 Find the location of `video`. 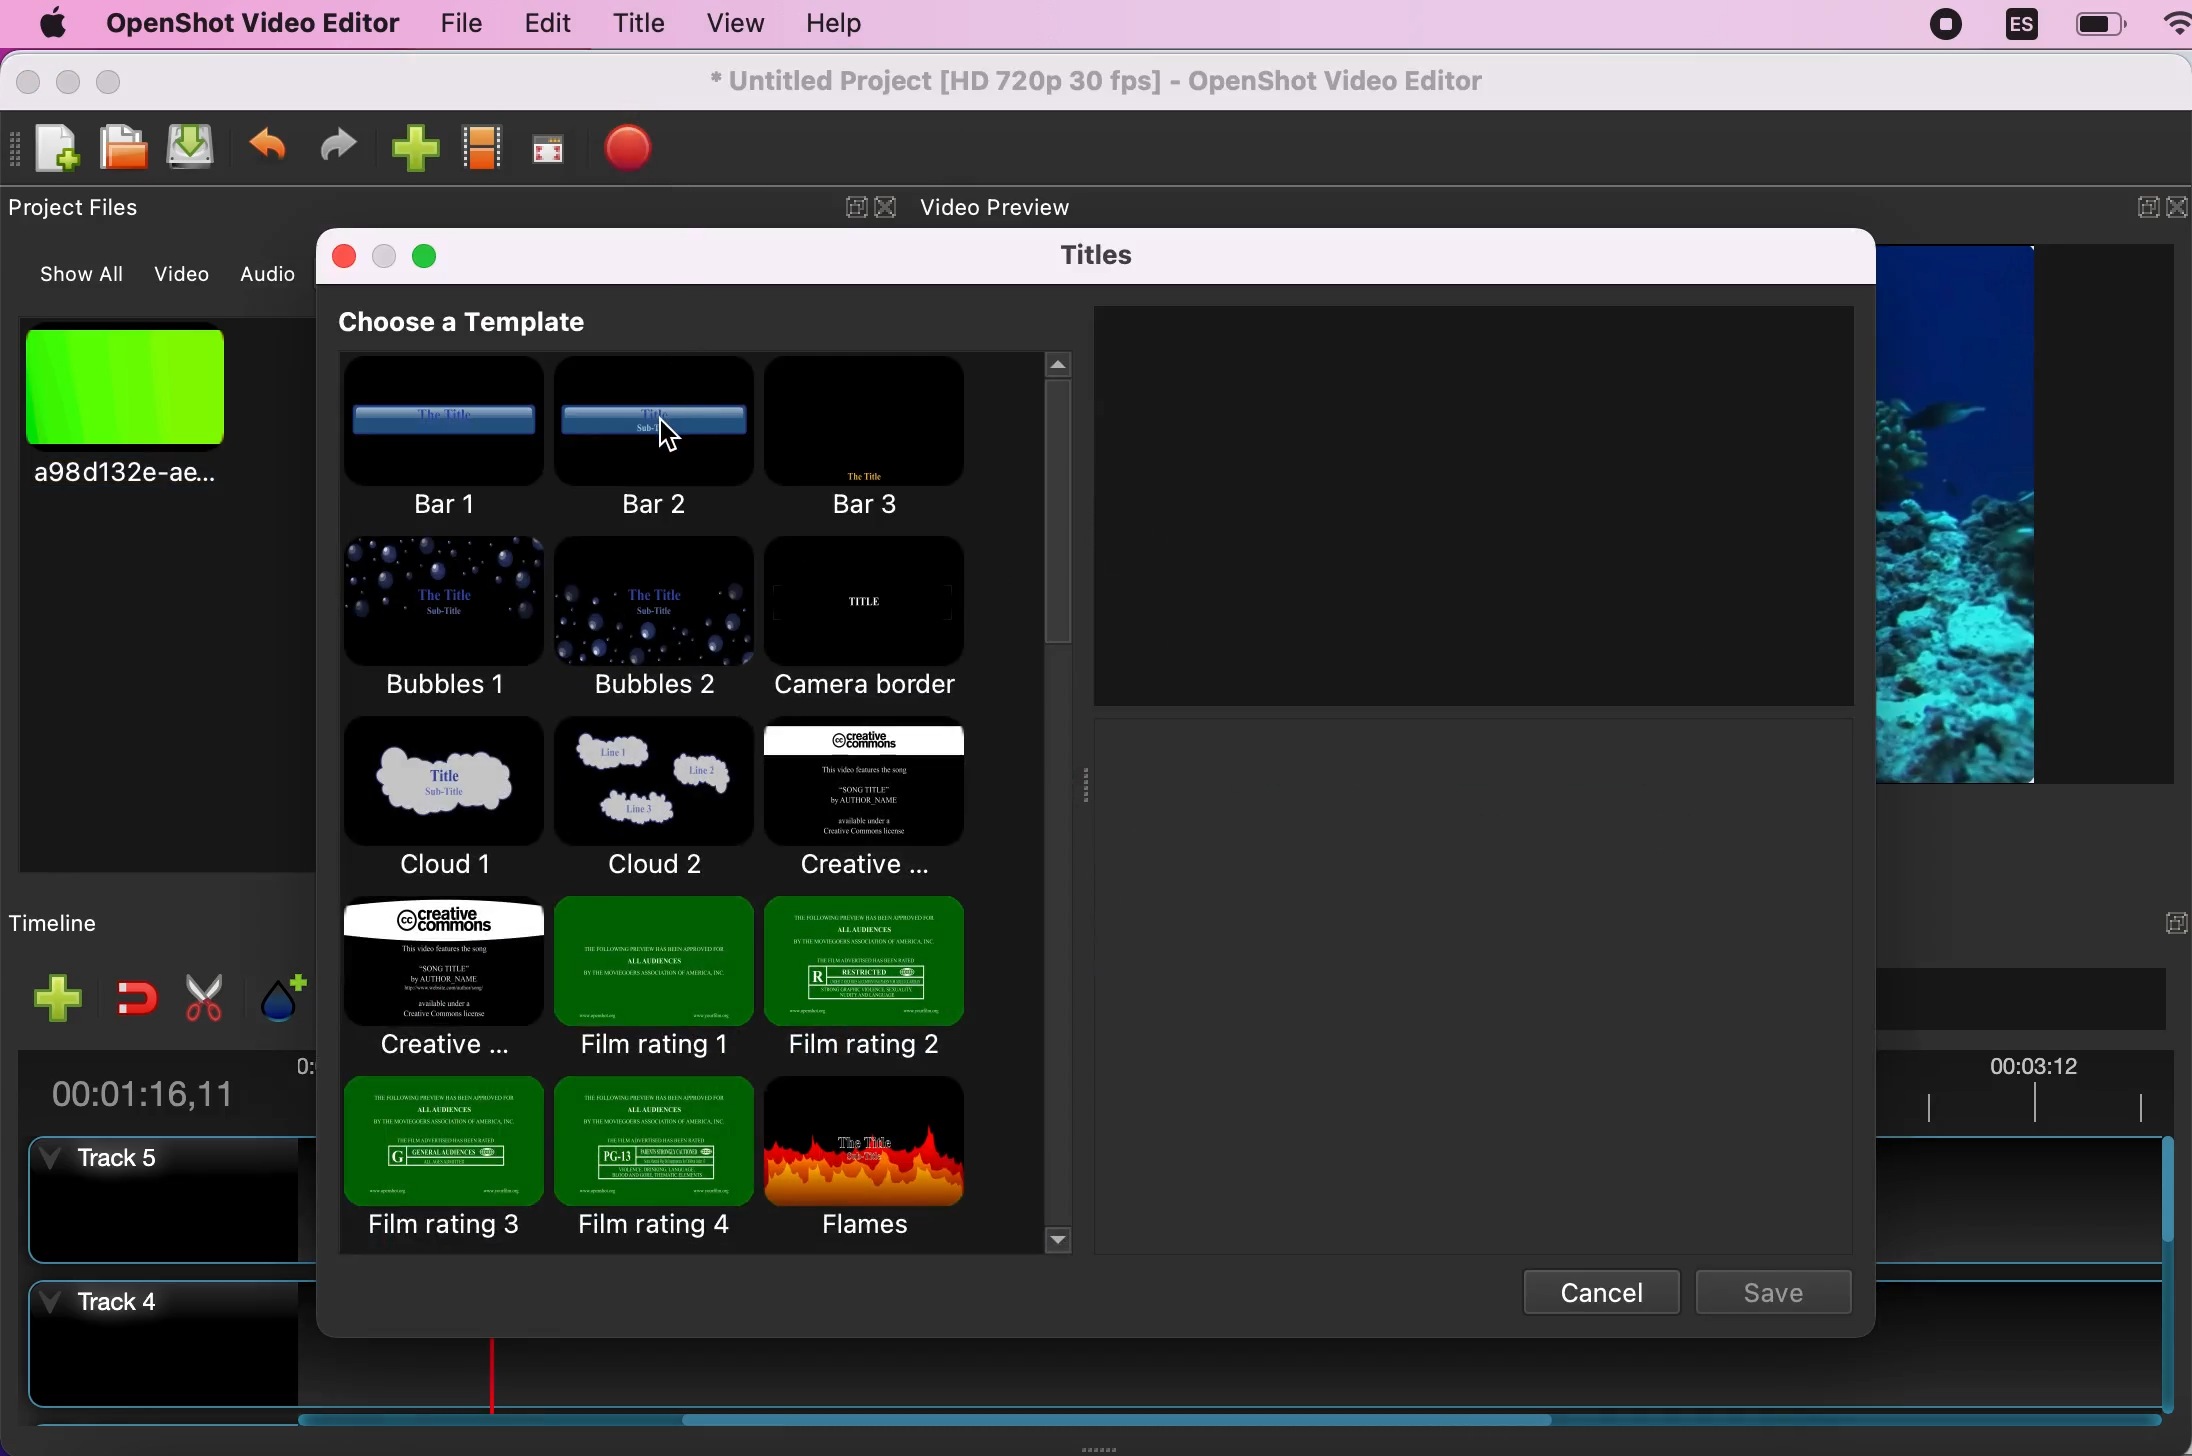

video is located at coordinates (185, 271).